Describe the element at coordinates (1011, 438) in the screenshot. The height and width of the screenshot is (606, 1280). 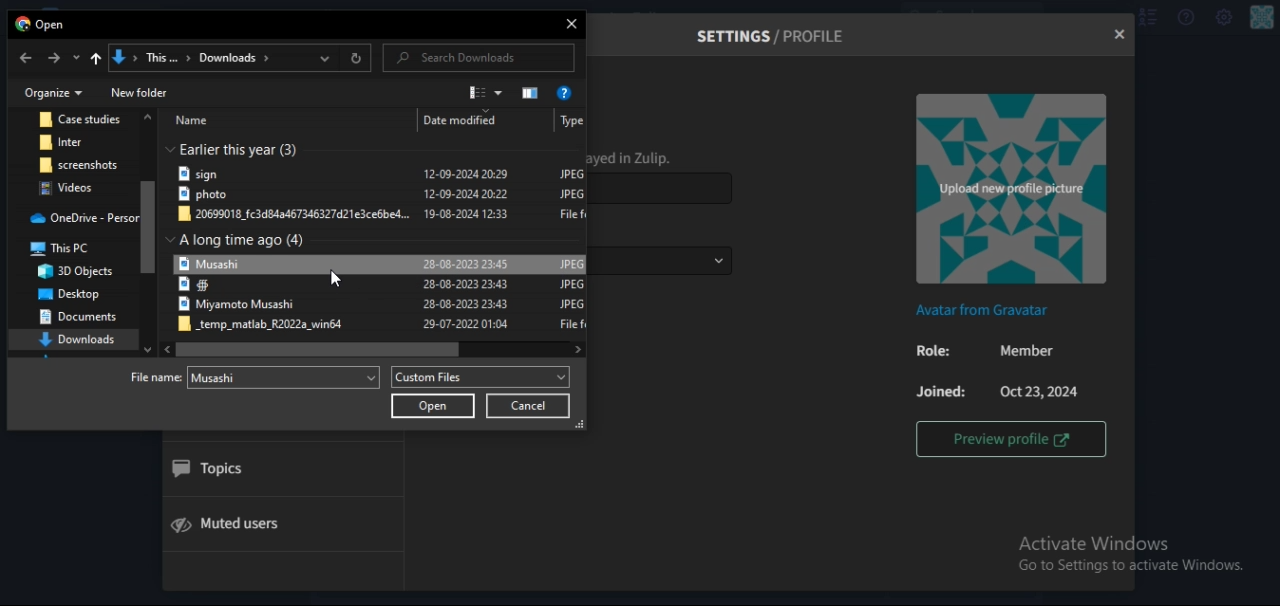
I see `preview profile` at that location.